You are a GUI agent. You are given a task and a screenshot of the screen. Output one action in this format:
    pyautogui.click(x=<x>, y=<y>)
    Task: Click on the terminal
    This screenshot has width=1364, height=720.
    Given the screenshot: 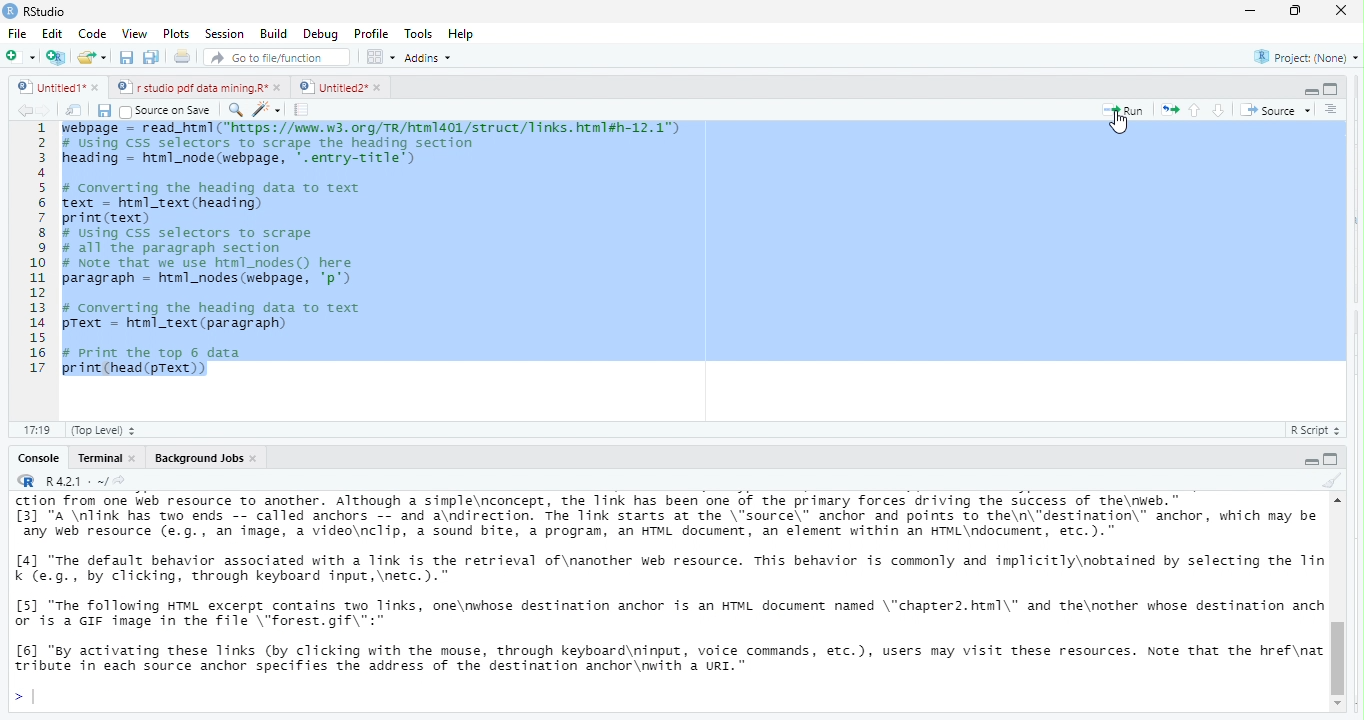 What is the action you would take?
    pyautogui.click(x=102, y=458)
    